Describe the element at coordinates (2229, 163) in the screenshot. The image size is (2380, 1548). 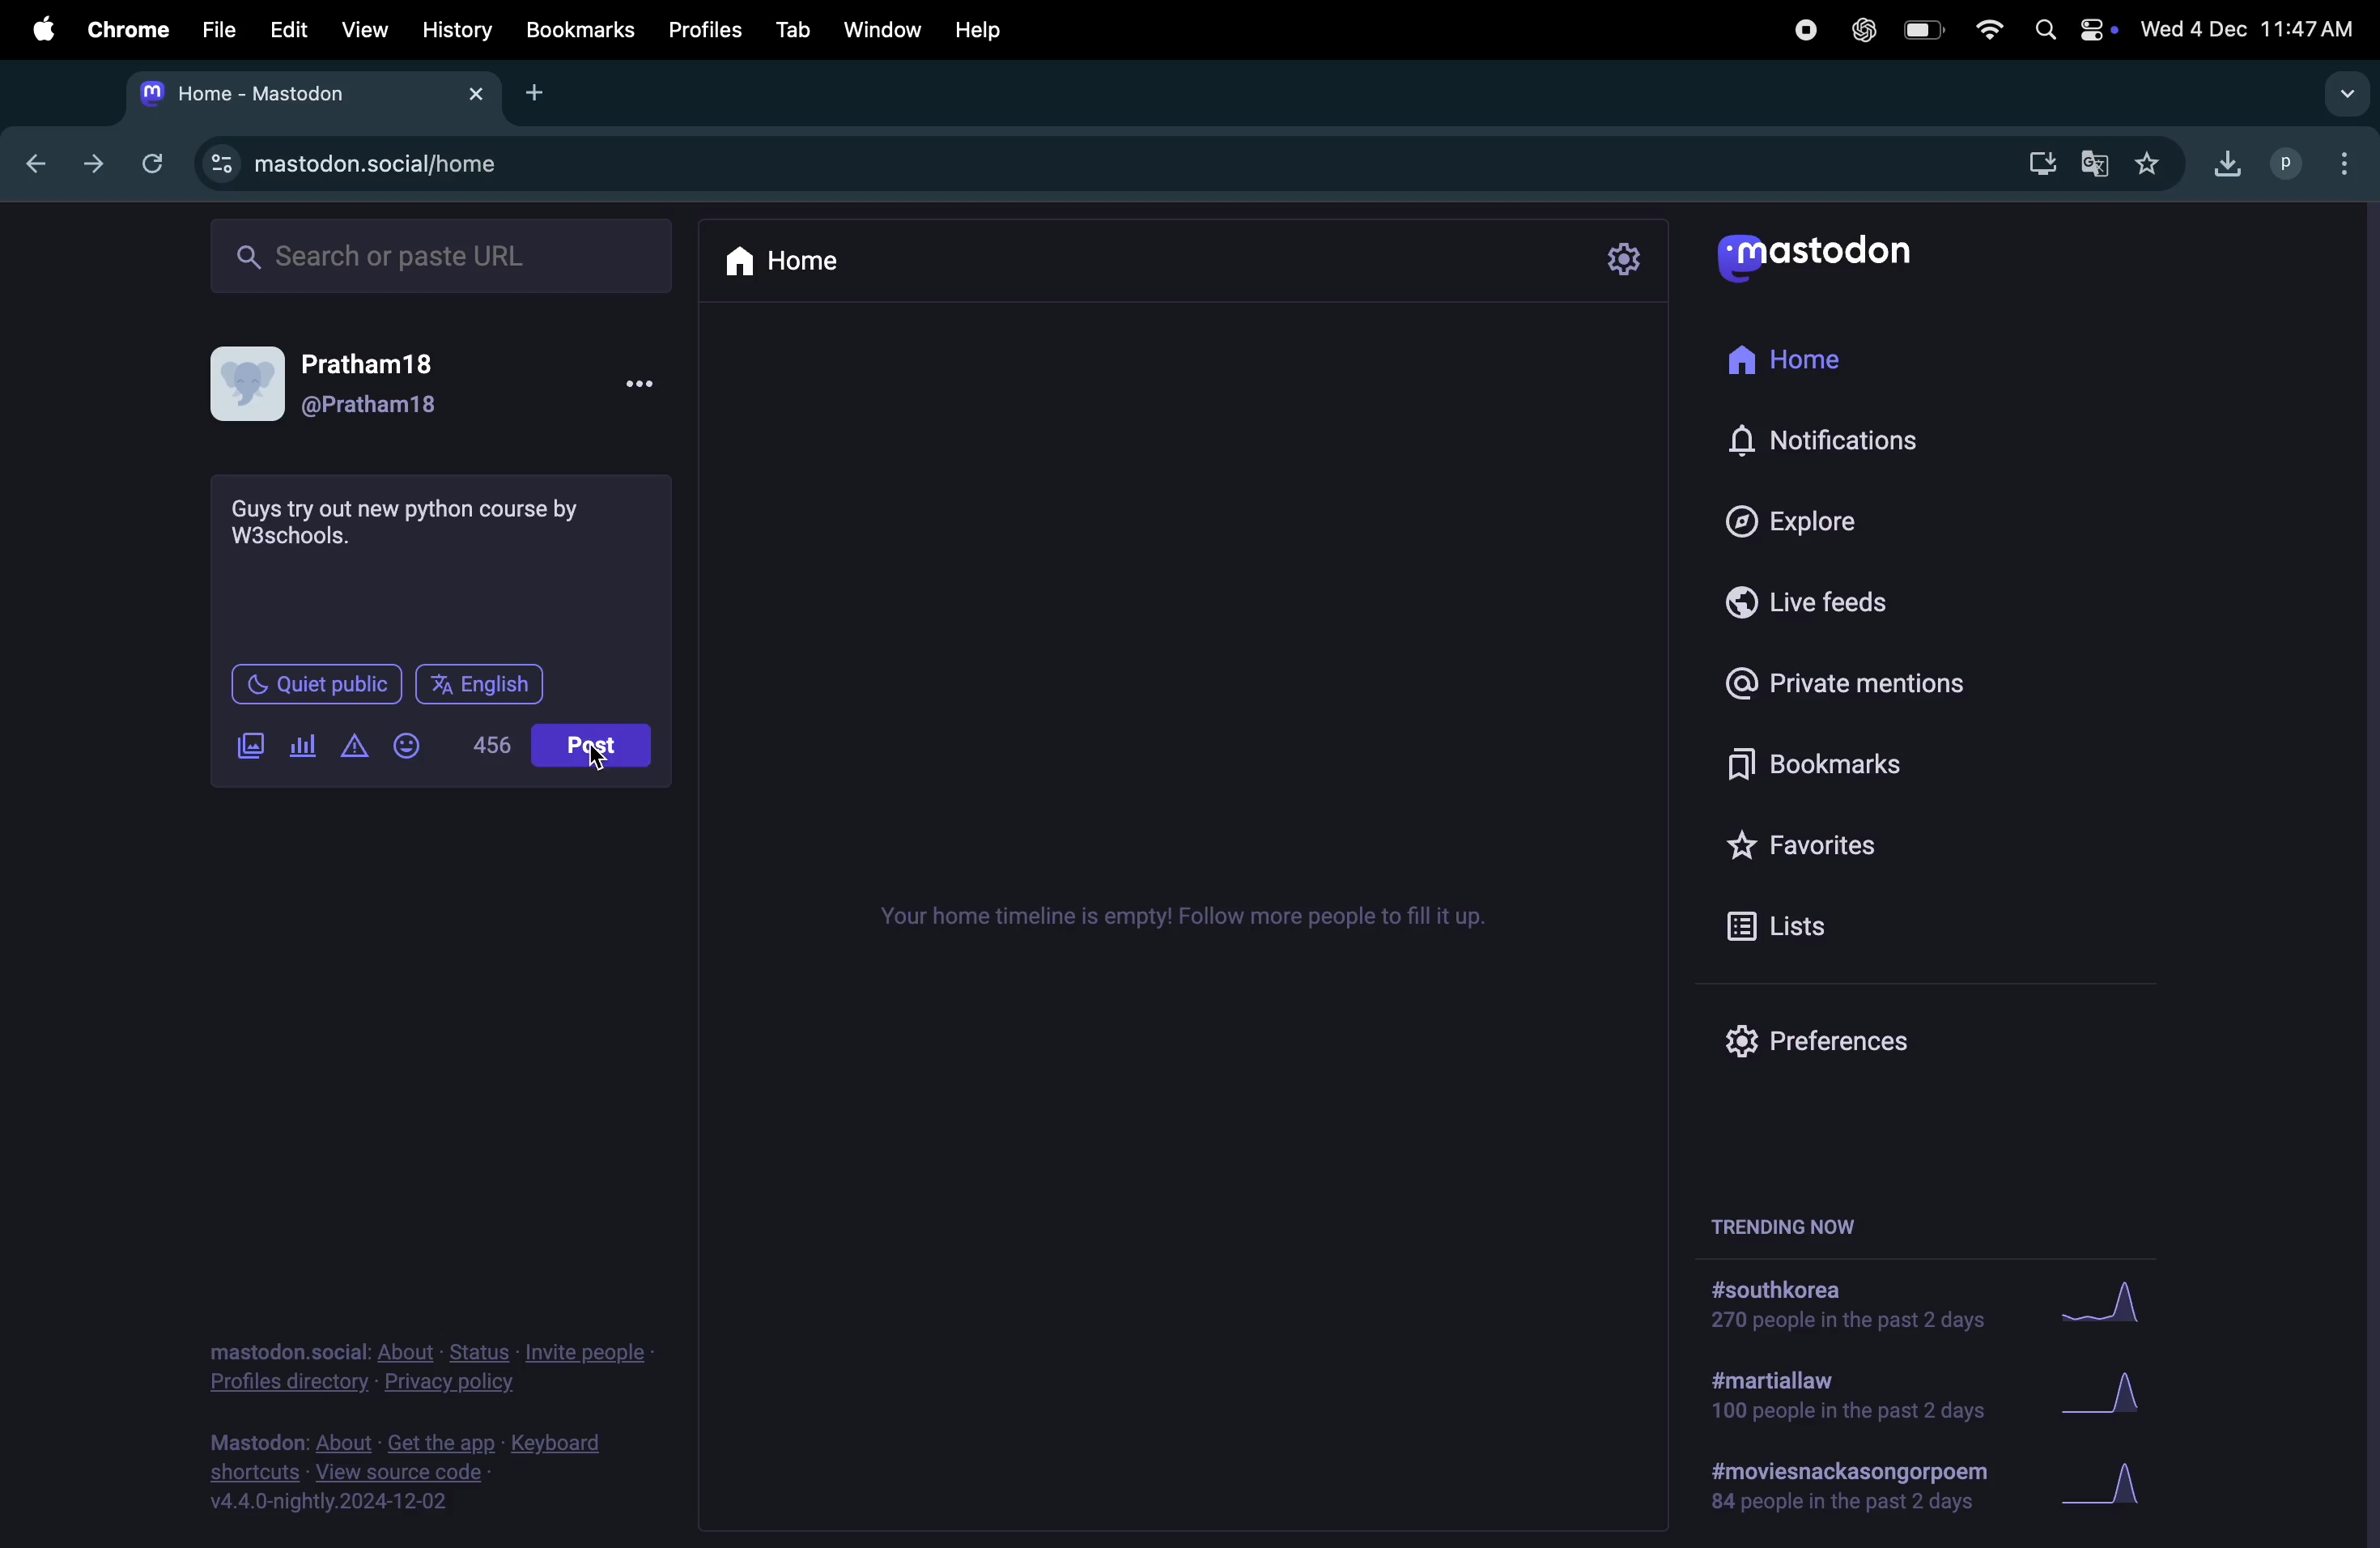
I see `downloads` at that location.